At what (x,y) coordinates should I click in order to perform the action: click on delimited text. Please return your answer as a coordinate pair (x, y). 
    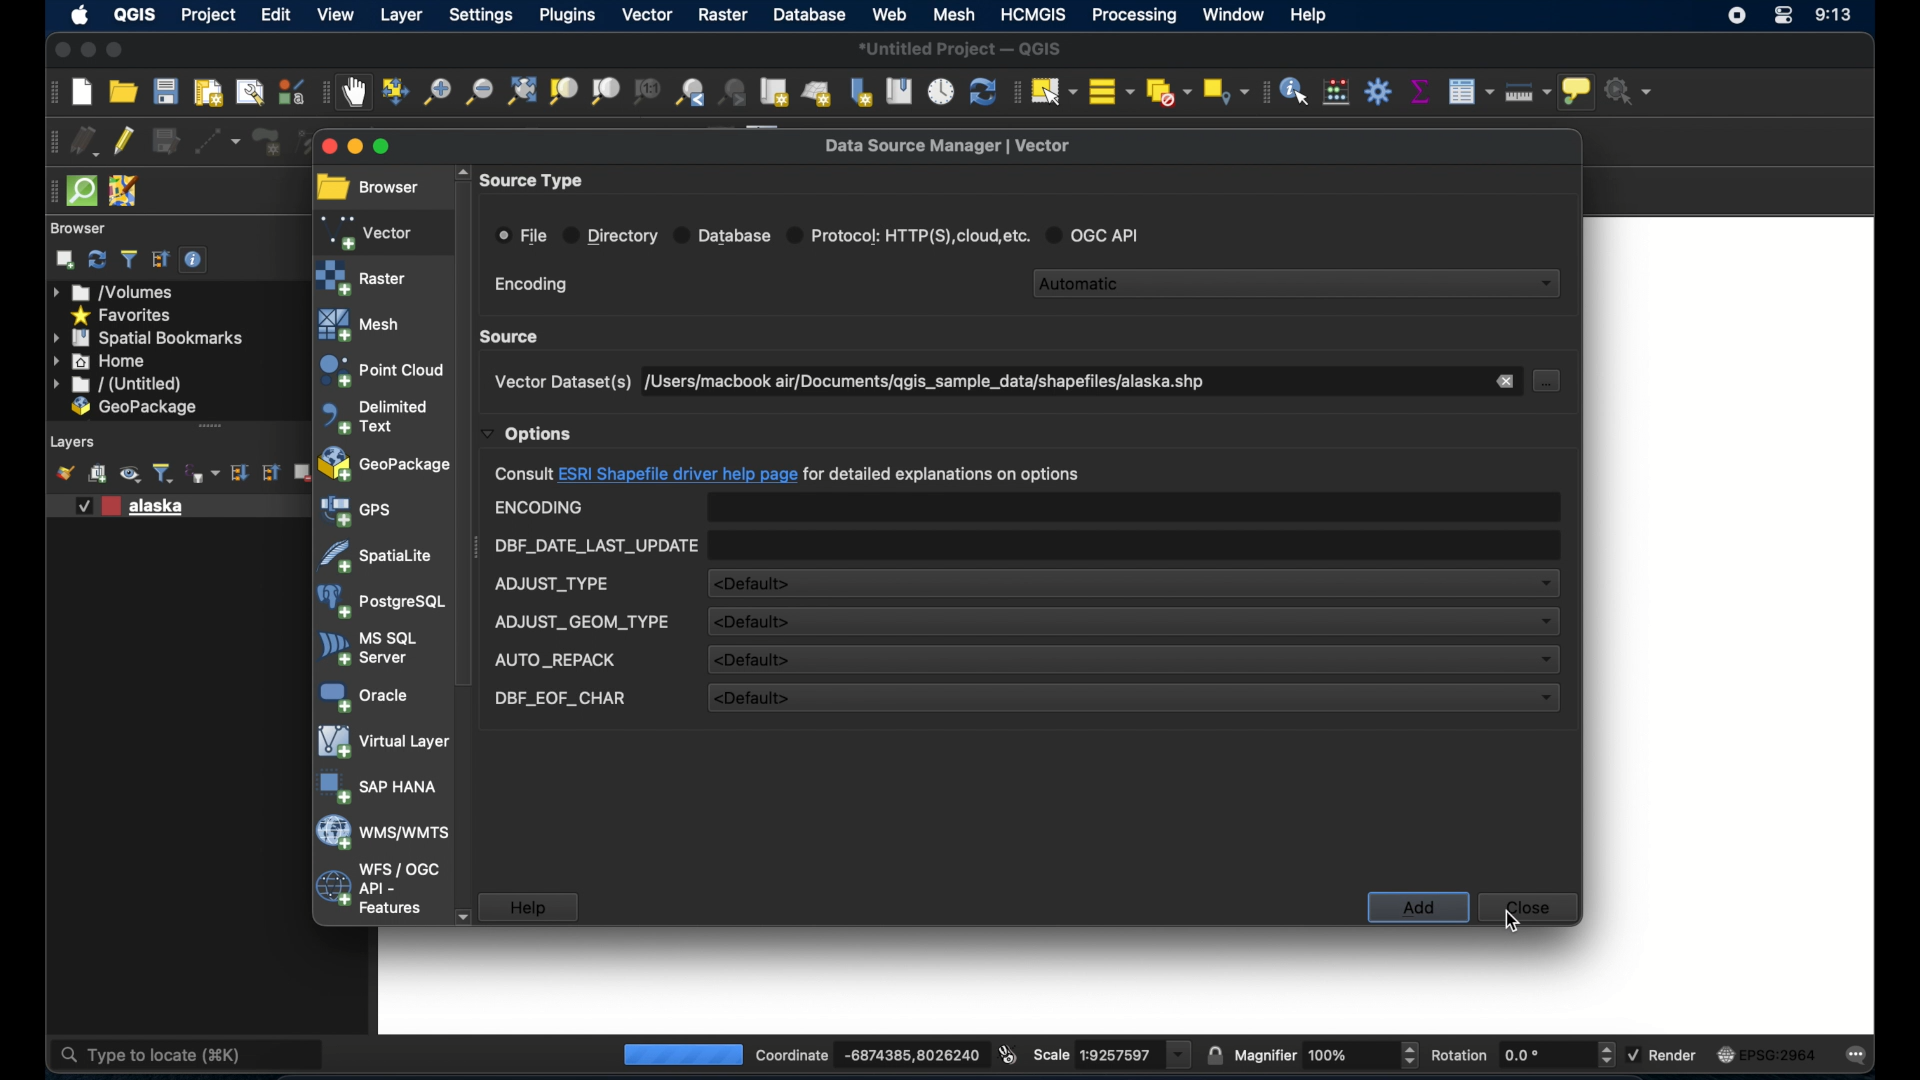
    Looking at the image, I should click on (373, 416).